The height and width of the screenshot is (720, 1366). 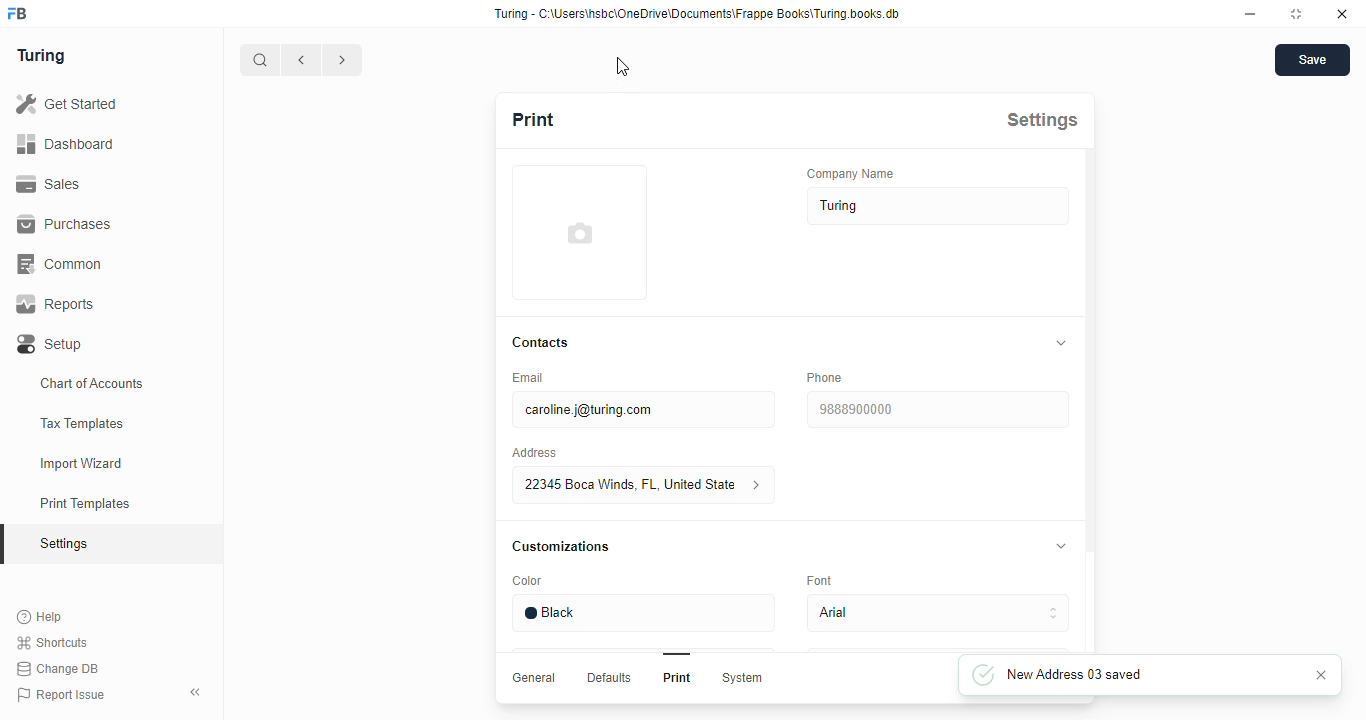 I want to click on image input field, so click(x=580, y=232).